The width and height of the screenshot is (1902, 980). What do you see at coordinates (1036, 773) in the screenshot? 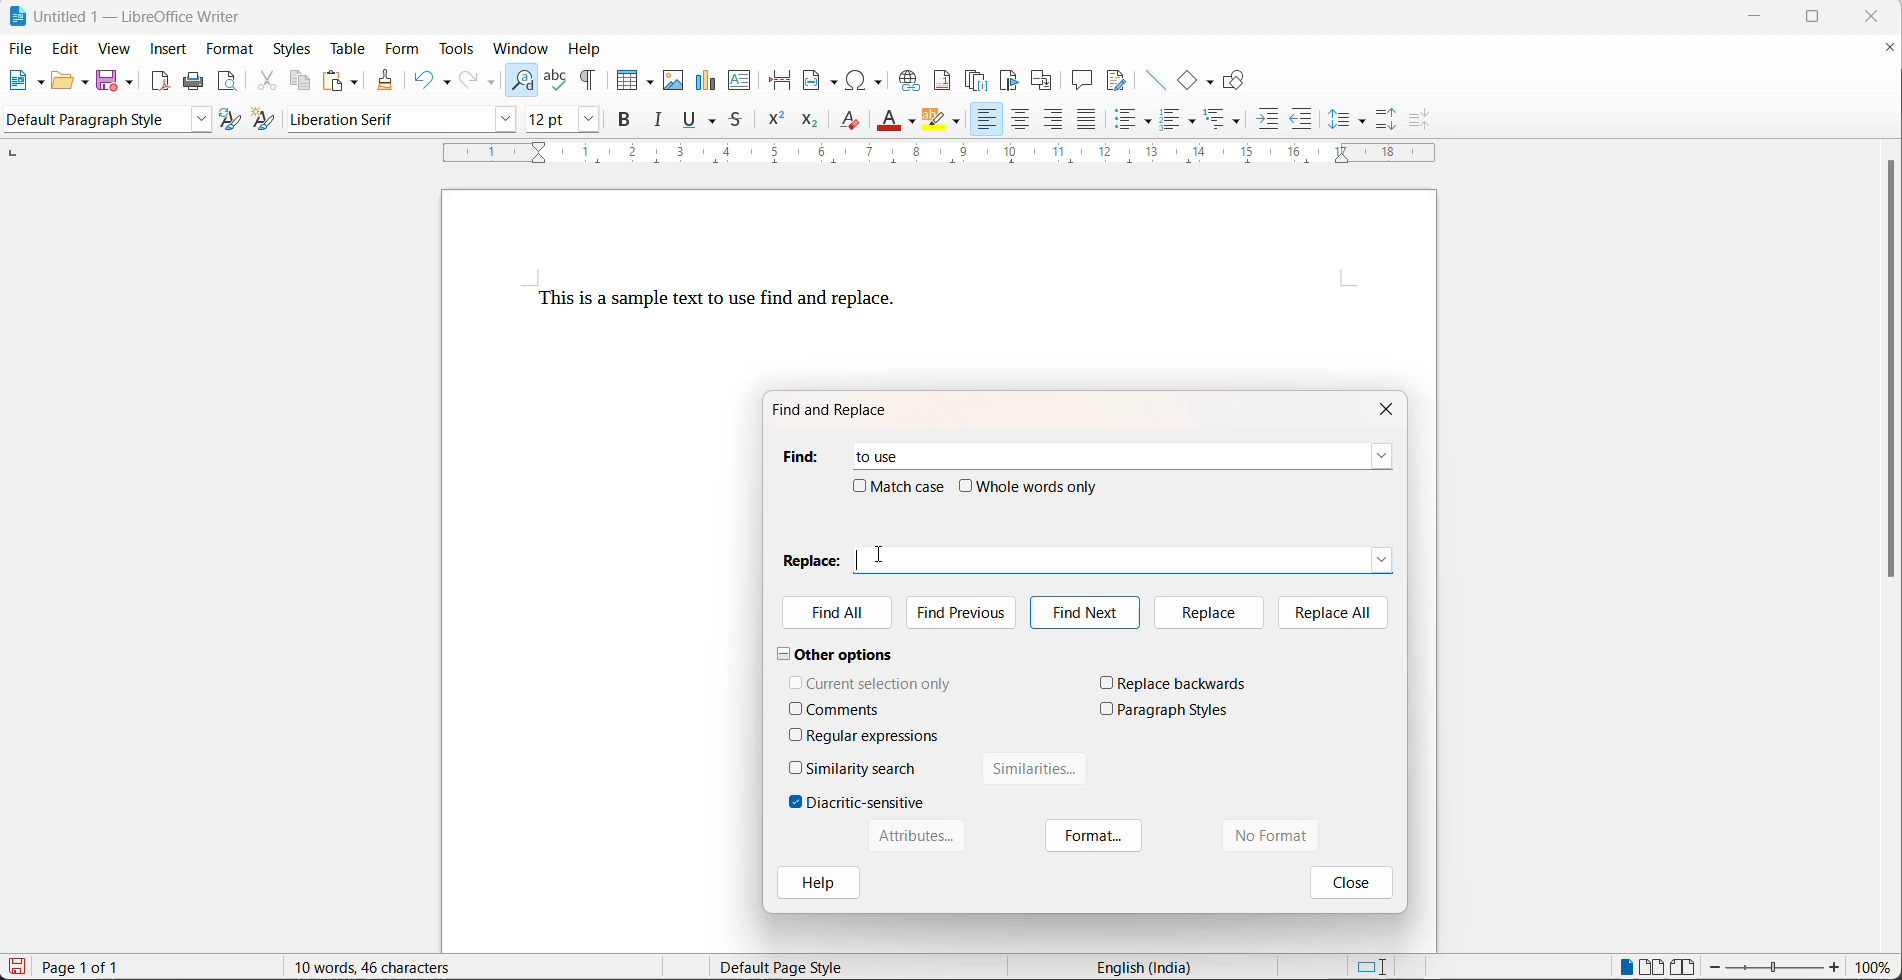
I see `similarities button` at bounding box center [1036, 773].